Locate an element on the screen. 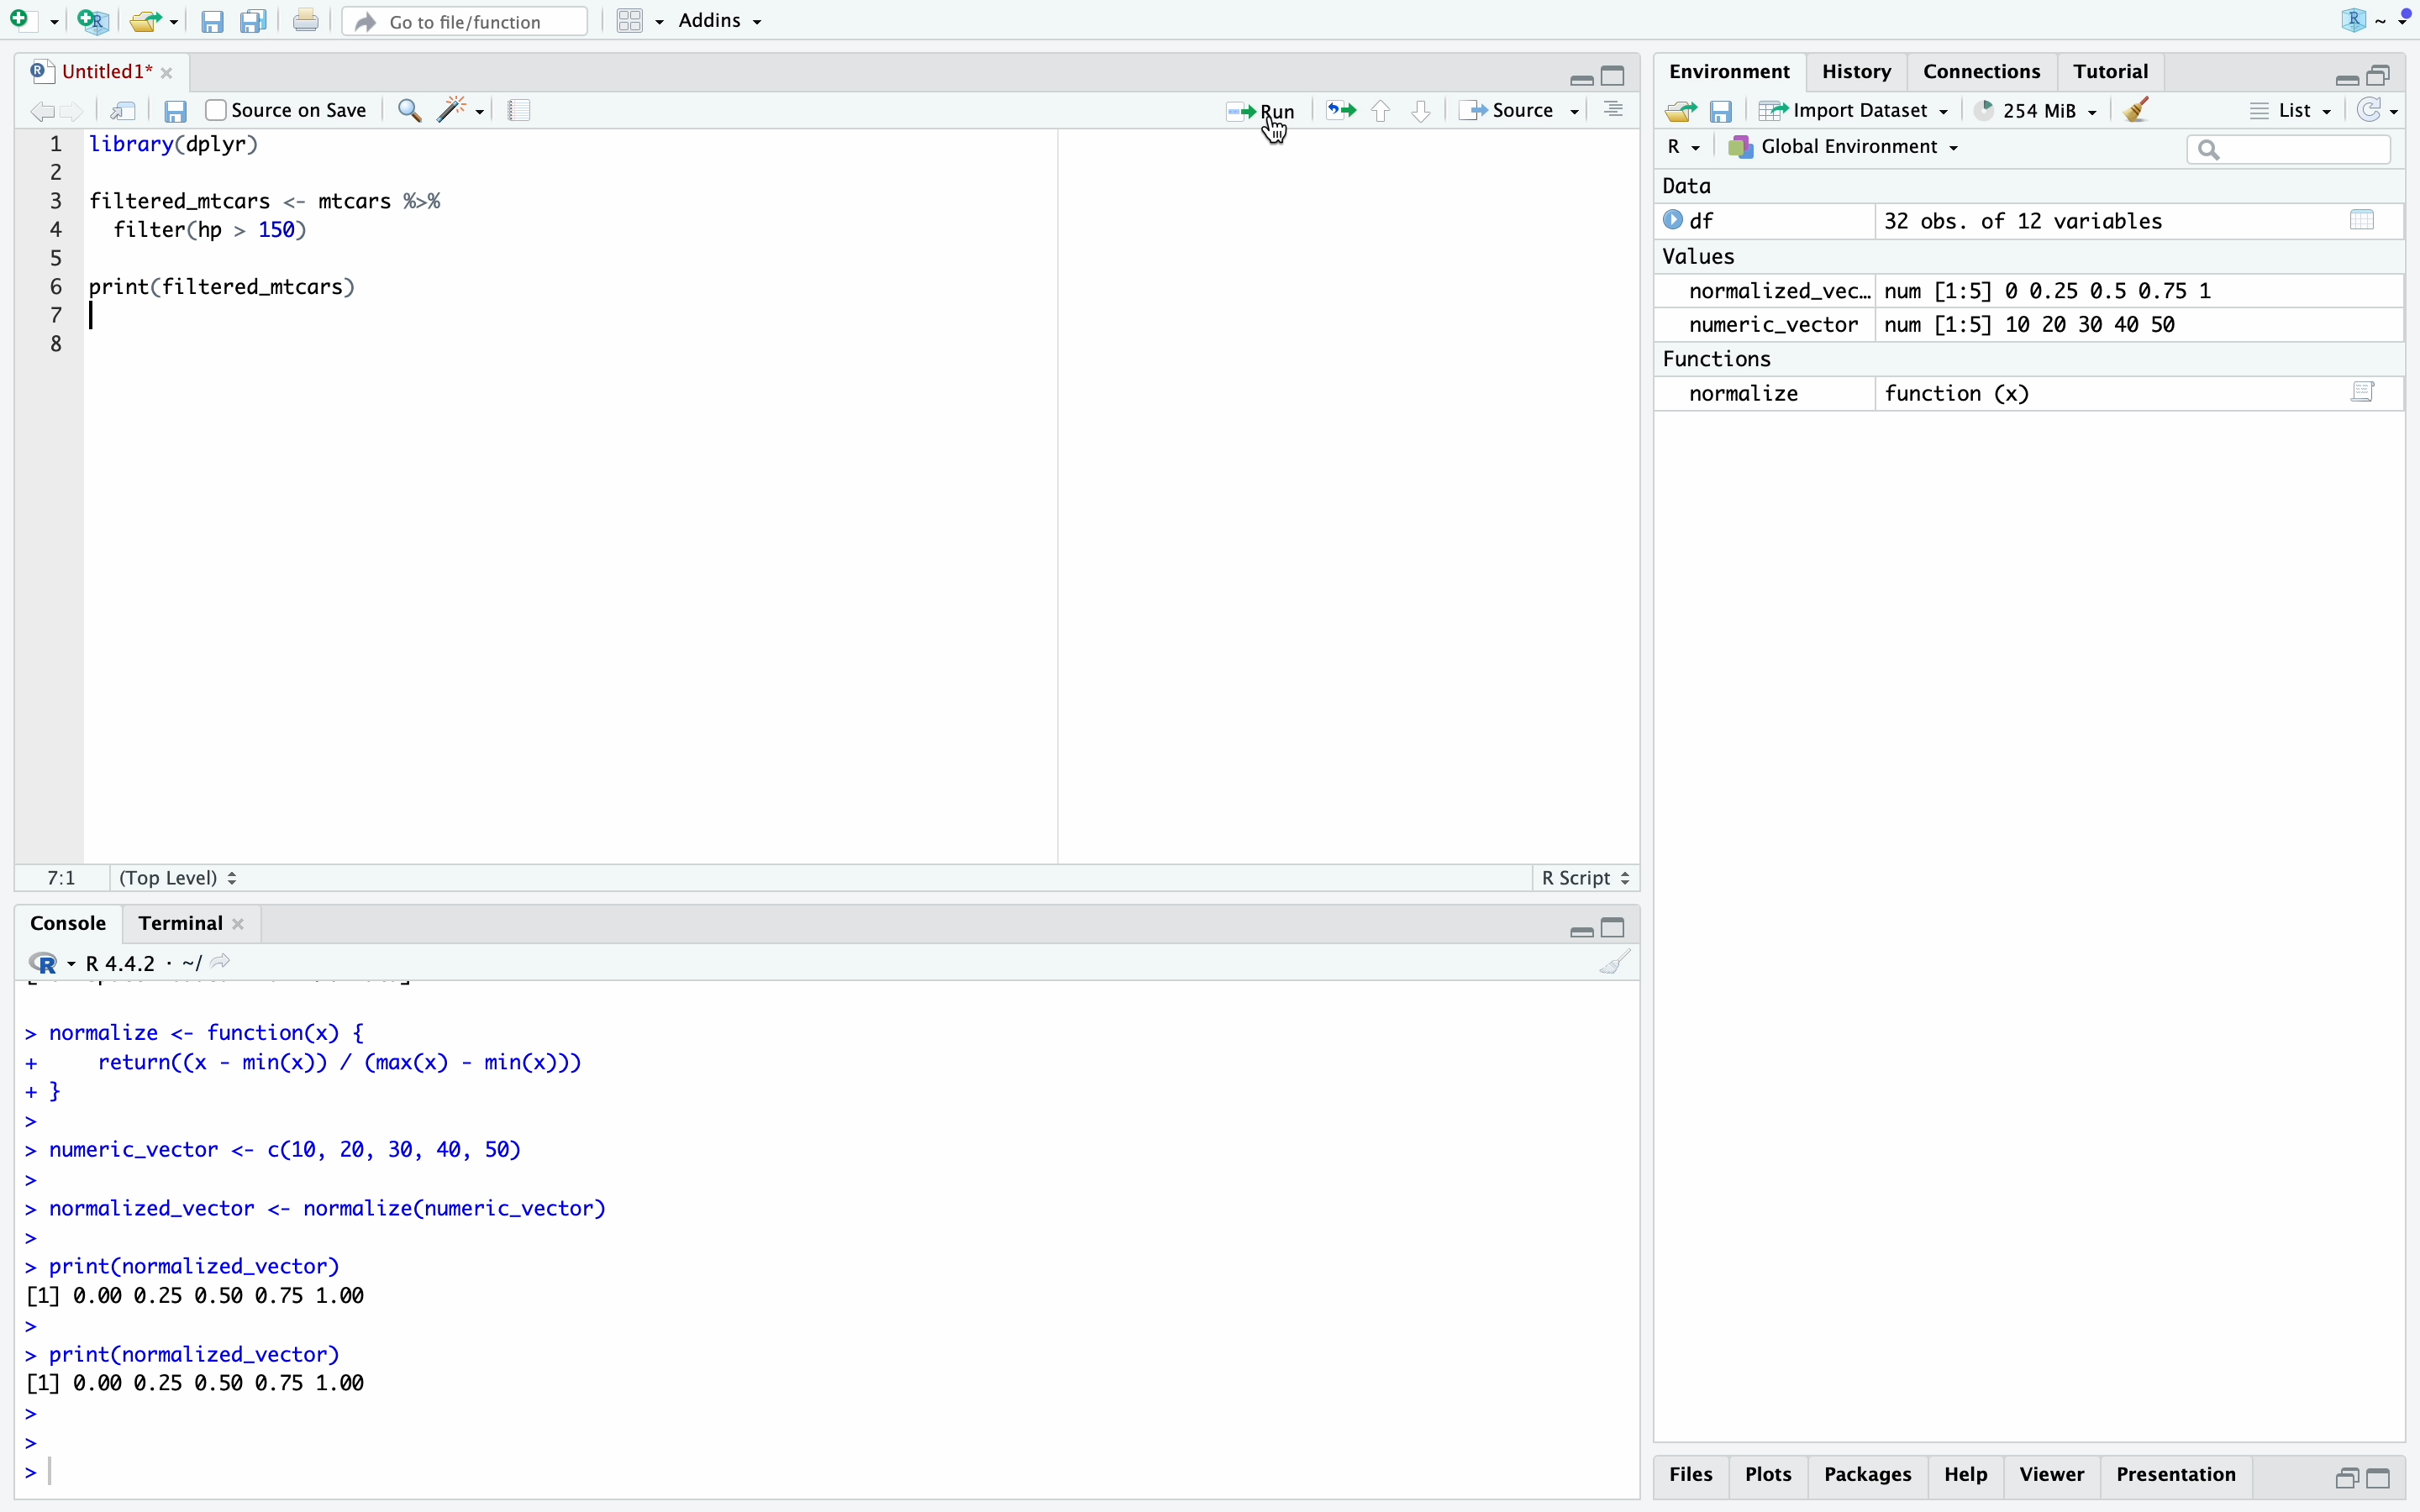  search bar is located at coordinates (2291, 151).